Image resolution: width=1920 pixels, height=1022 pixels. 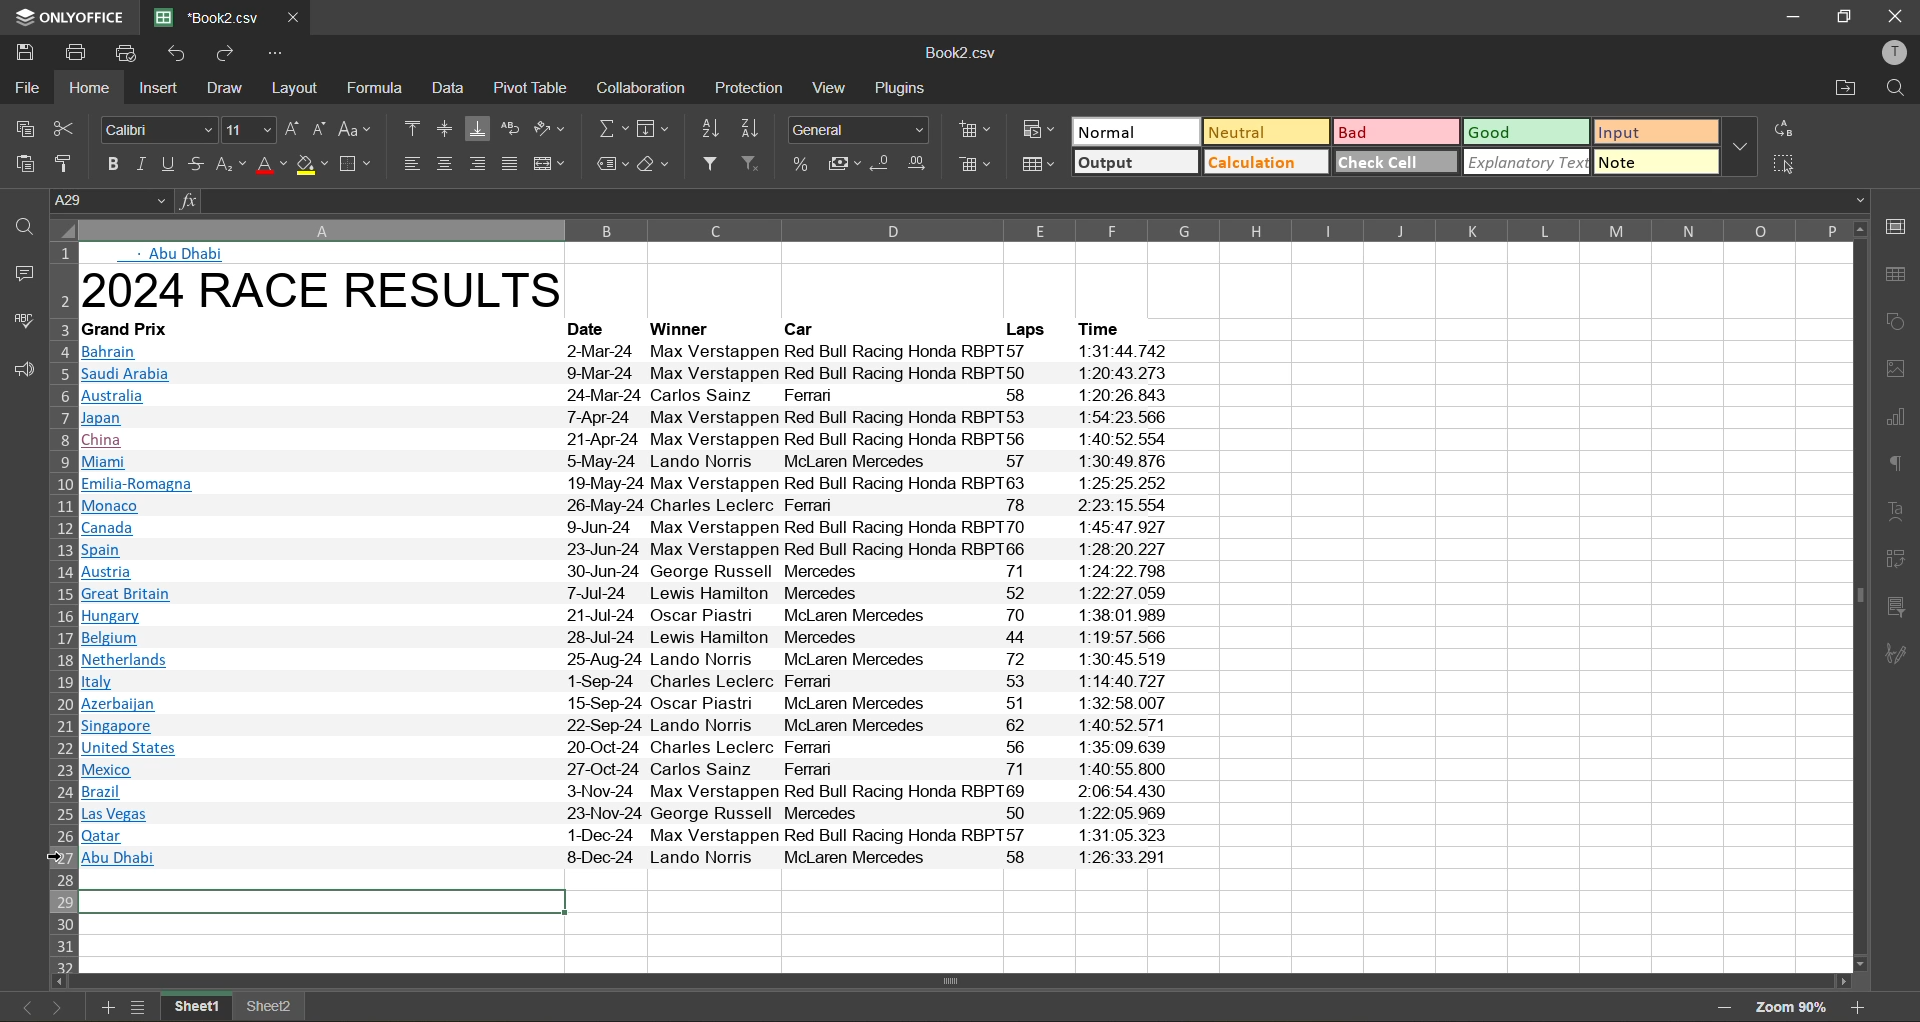 What do you see at coordinates (25, 128) in the screenshot?
I see `copy` at bounding box center [25, 128].